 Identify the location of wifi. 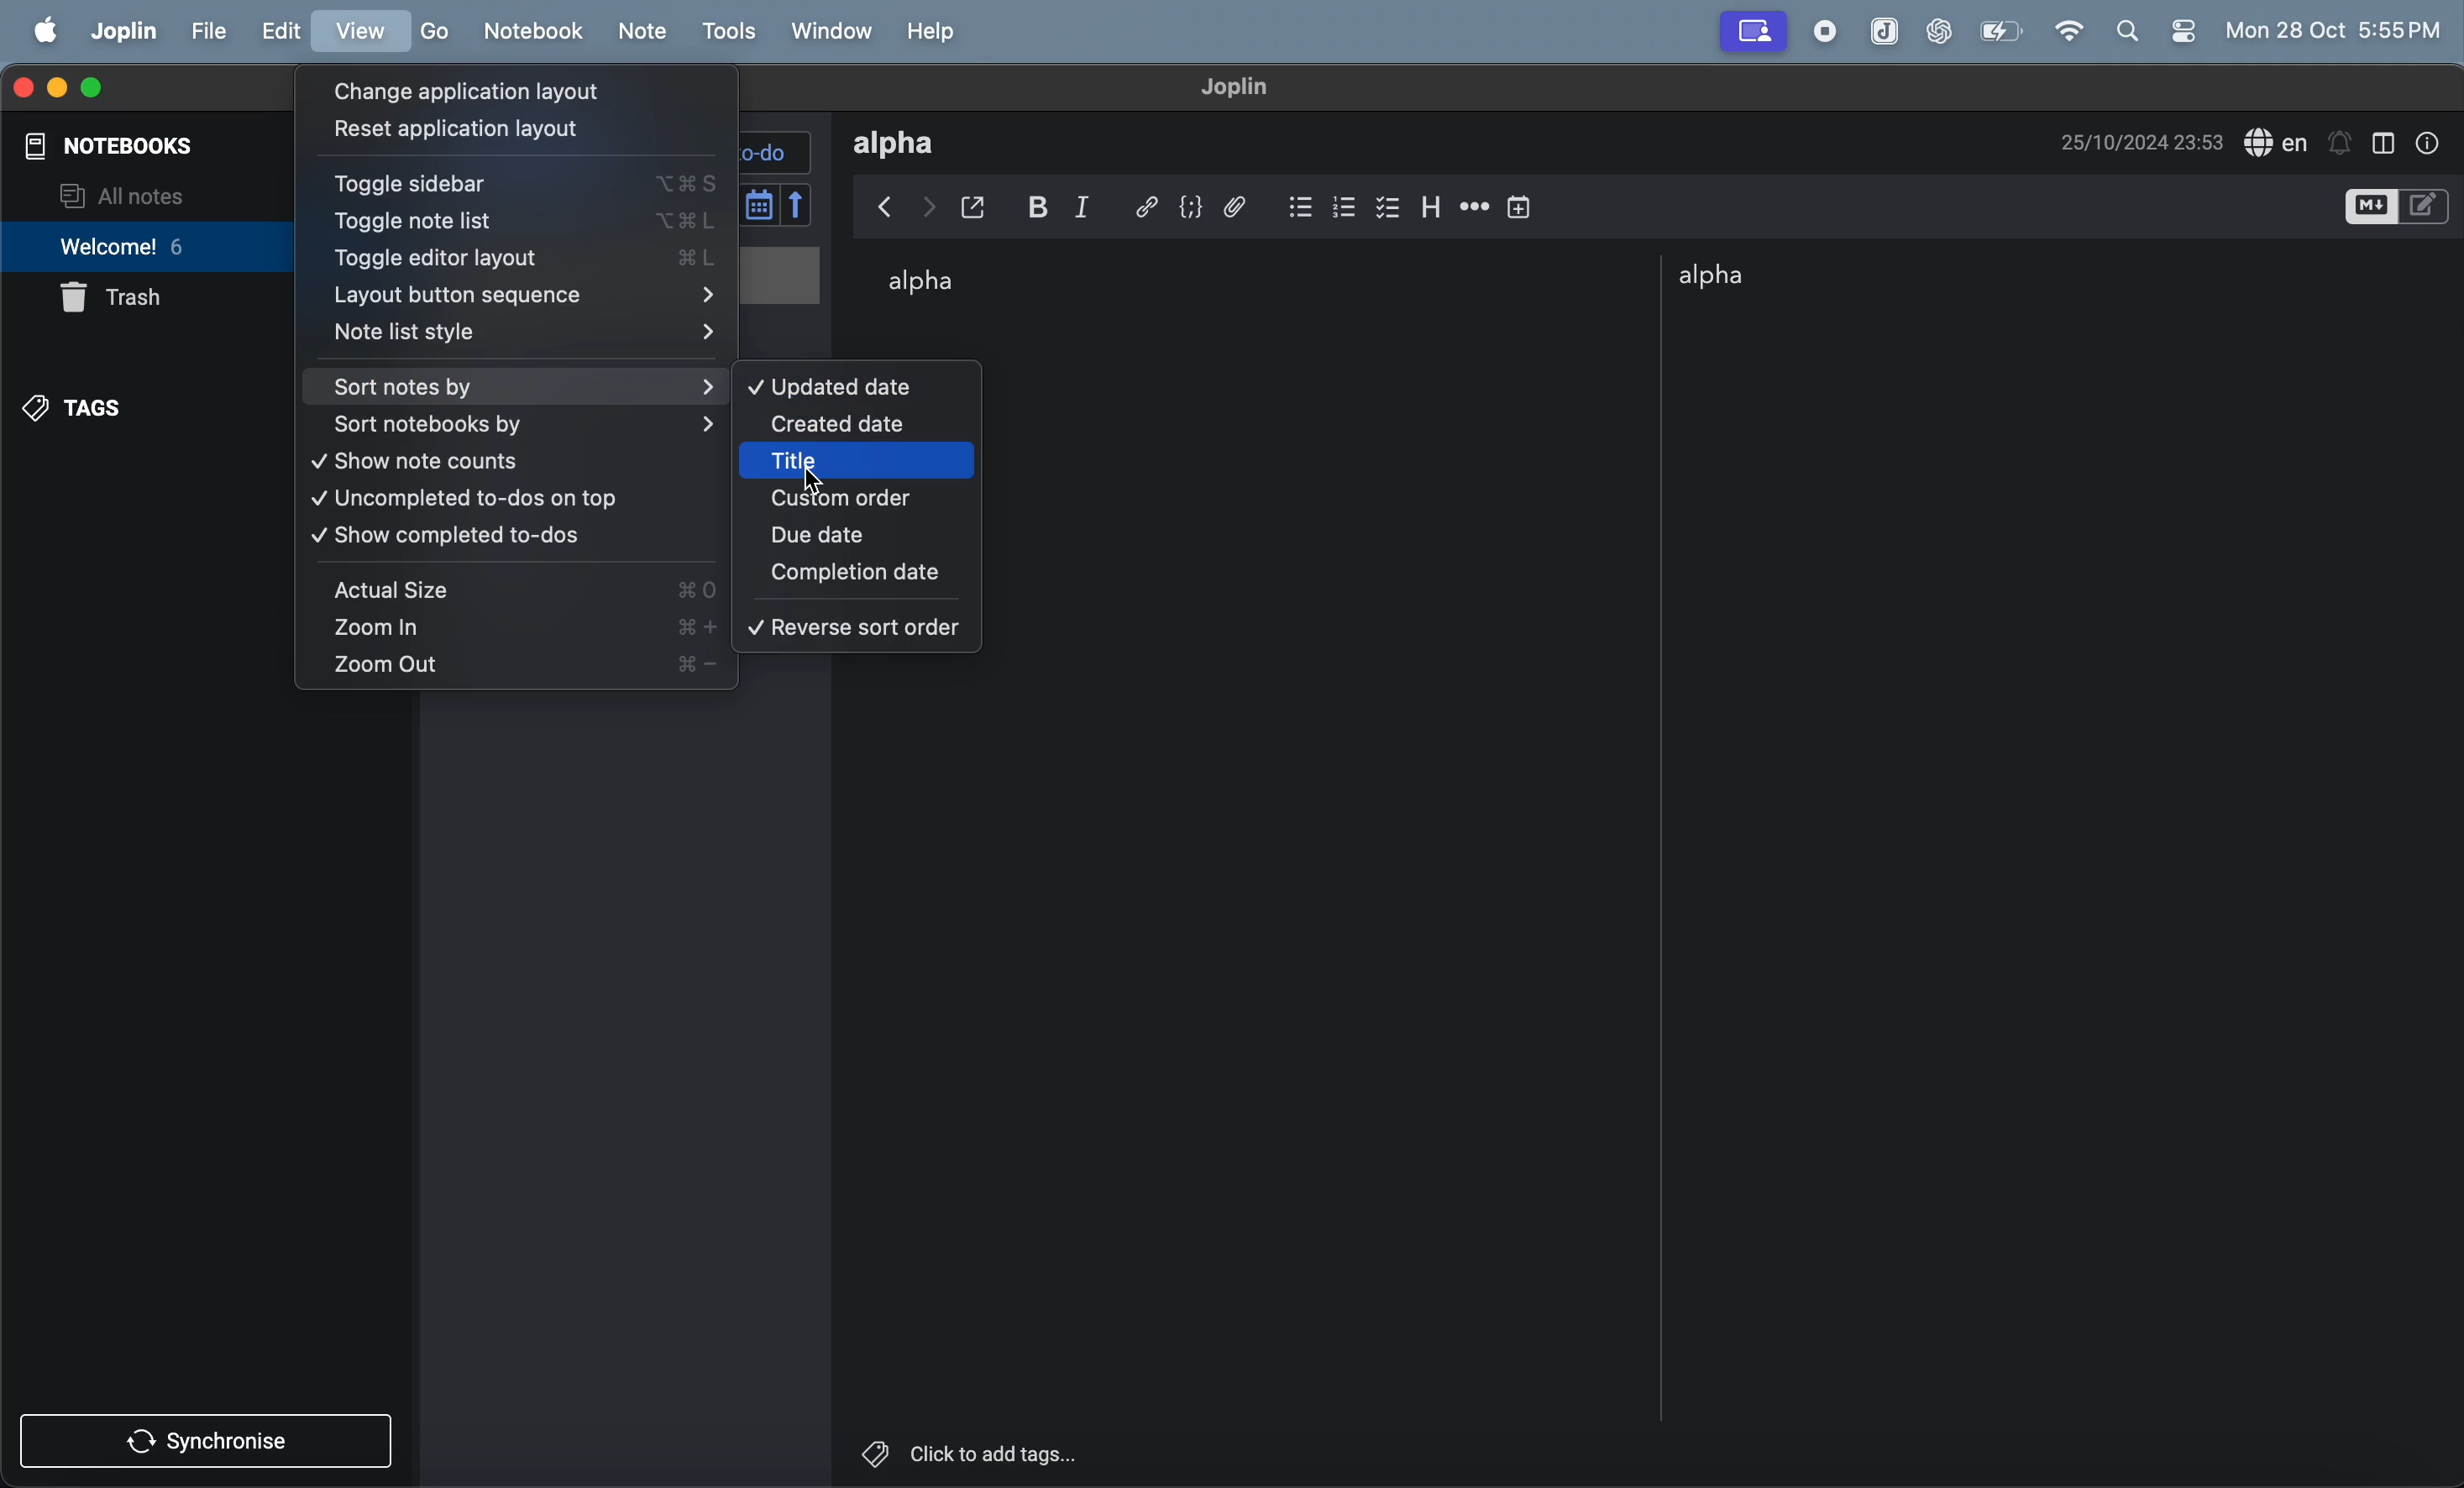
(2072, 31).